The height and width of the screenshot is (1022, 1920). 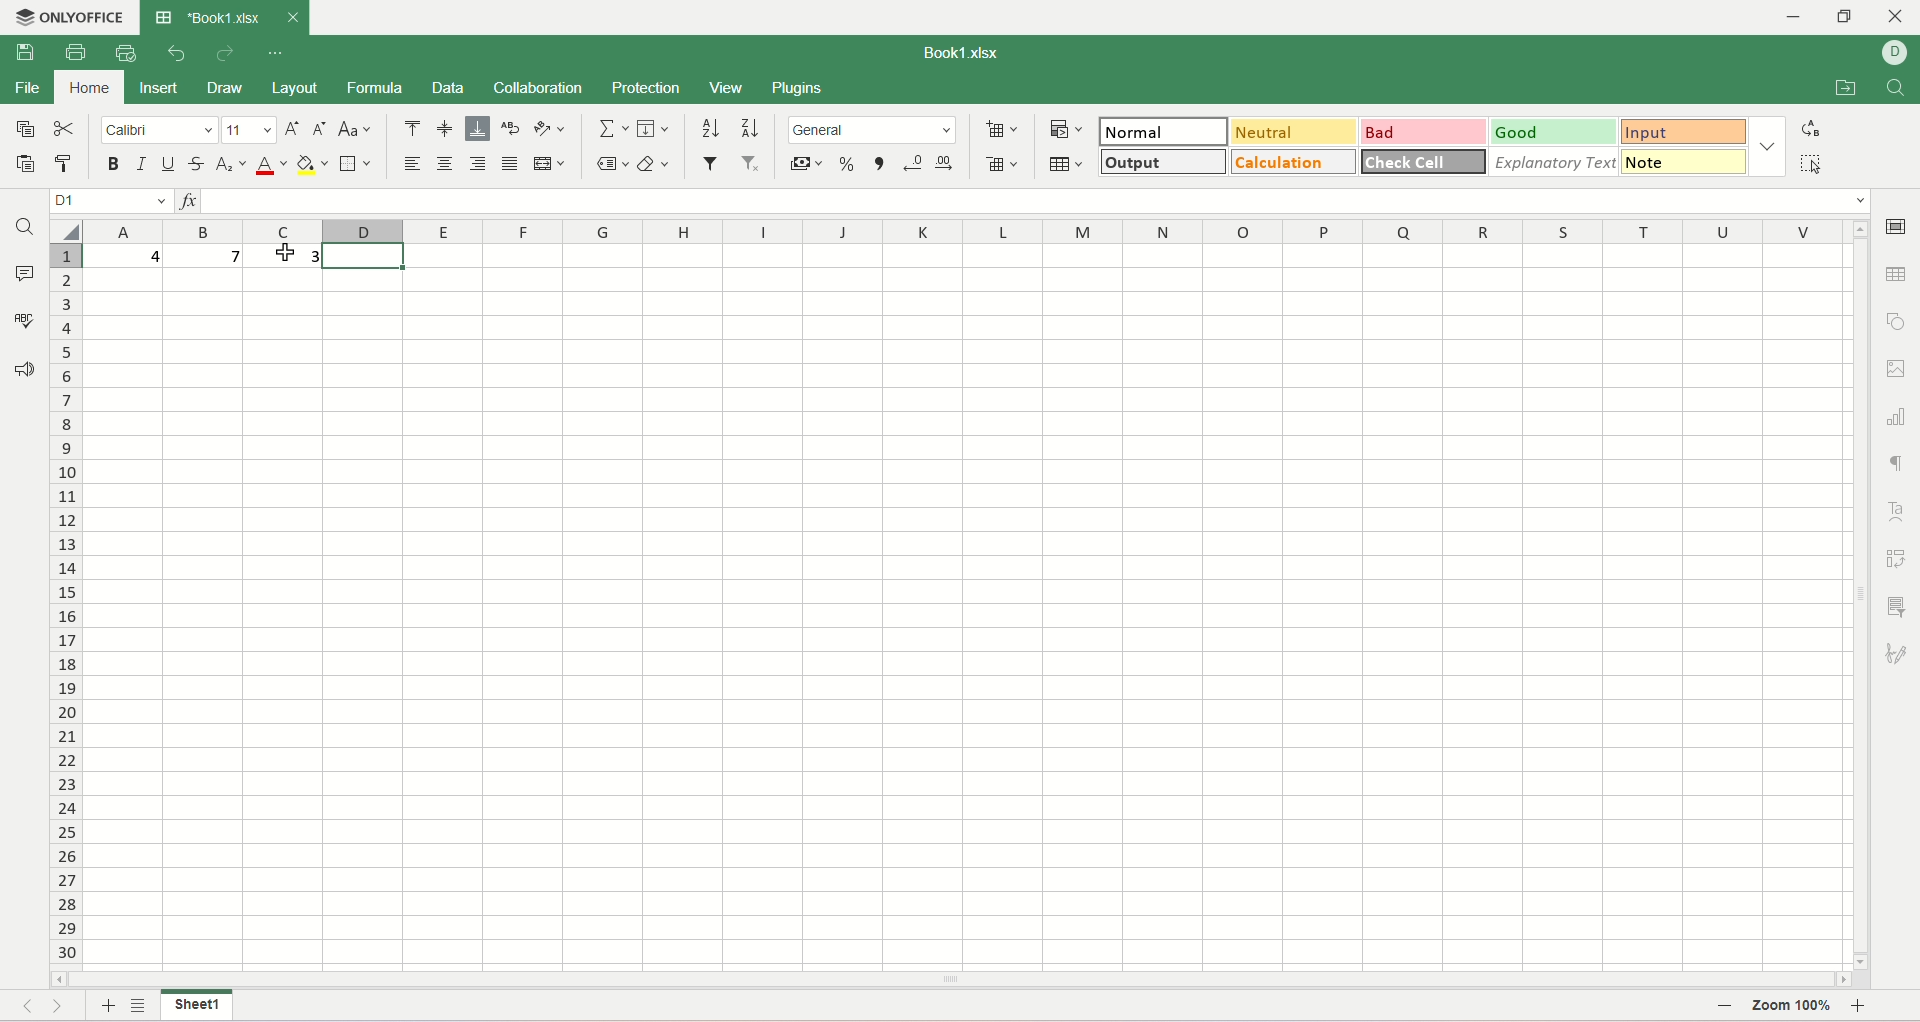 What do you see at coordinates (168, 164) in the screenshot?
I see `underline` at bounding box center [168, 164].